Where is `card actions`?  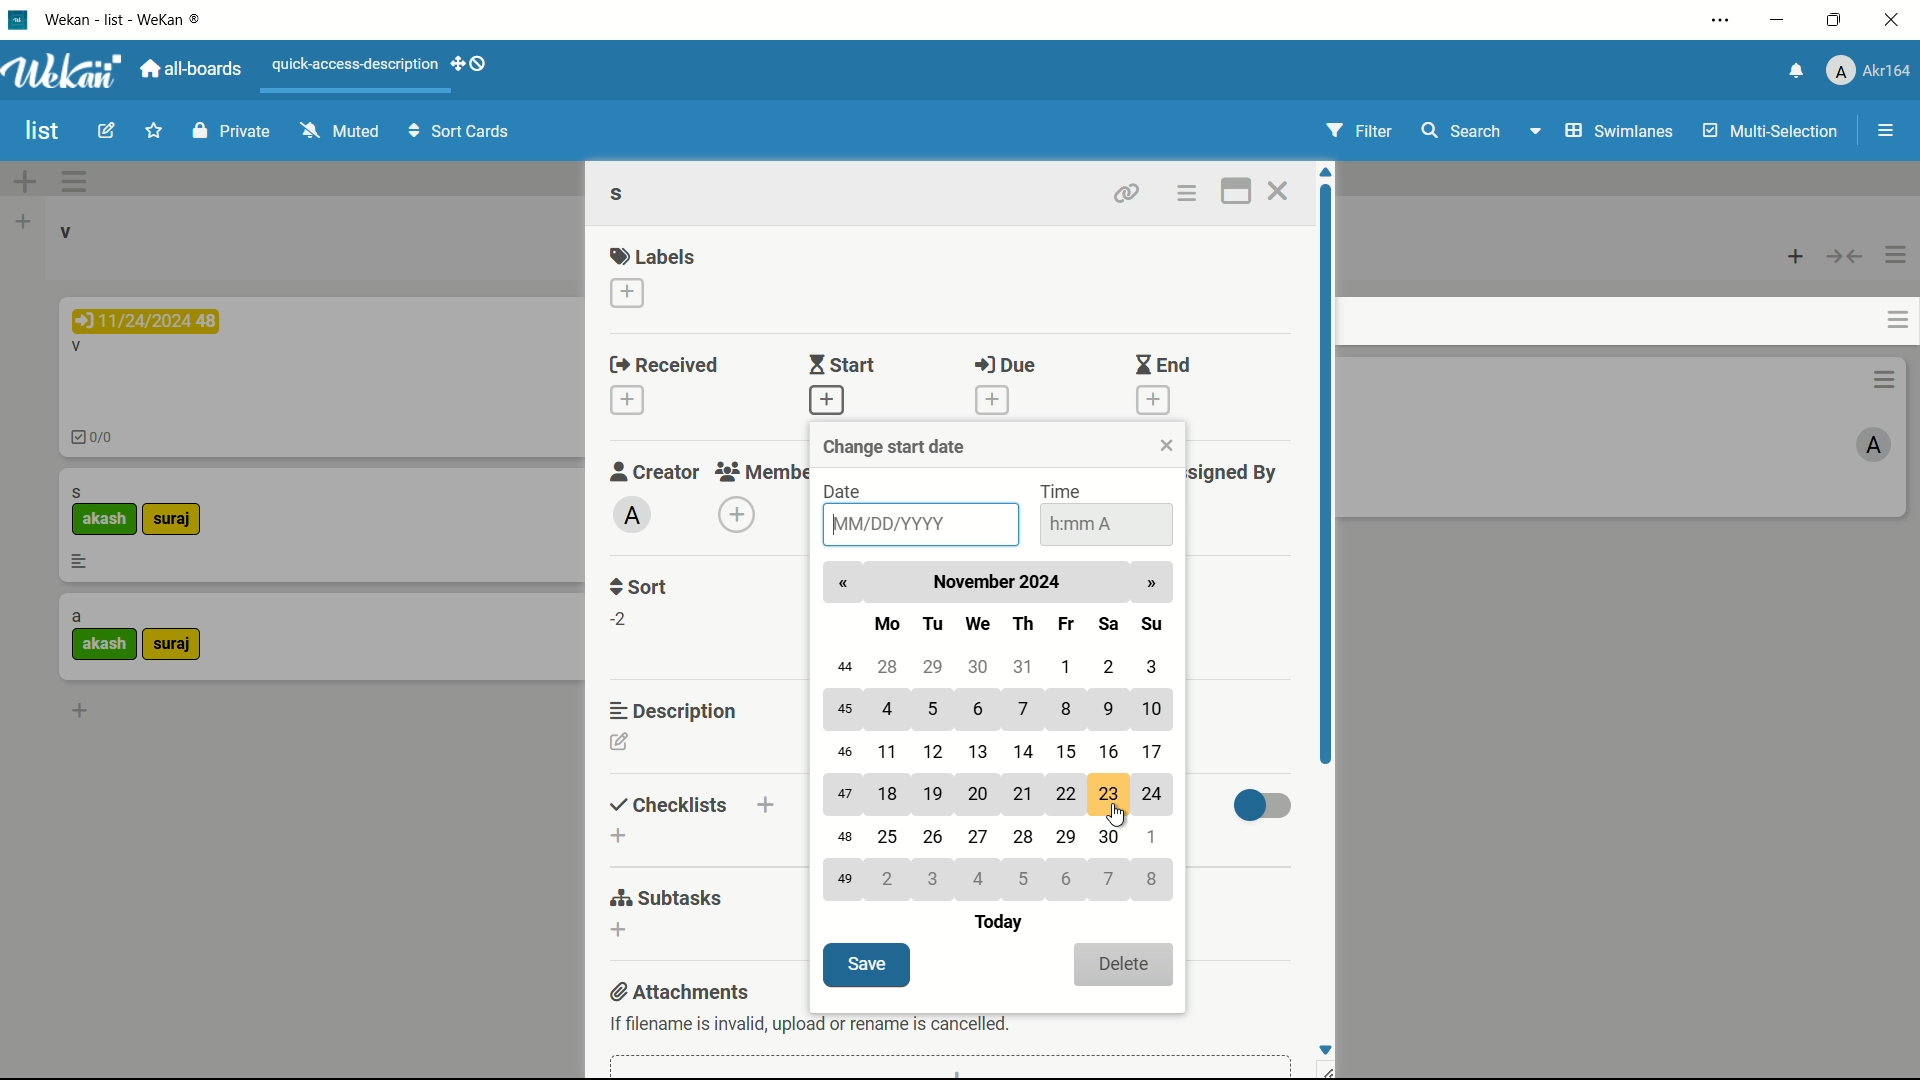 card actions is located at coordinates (1883, 379).